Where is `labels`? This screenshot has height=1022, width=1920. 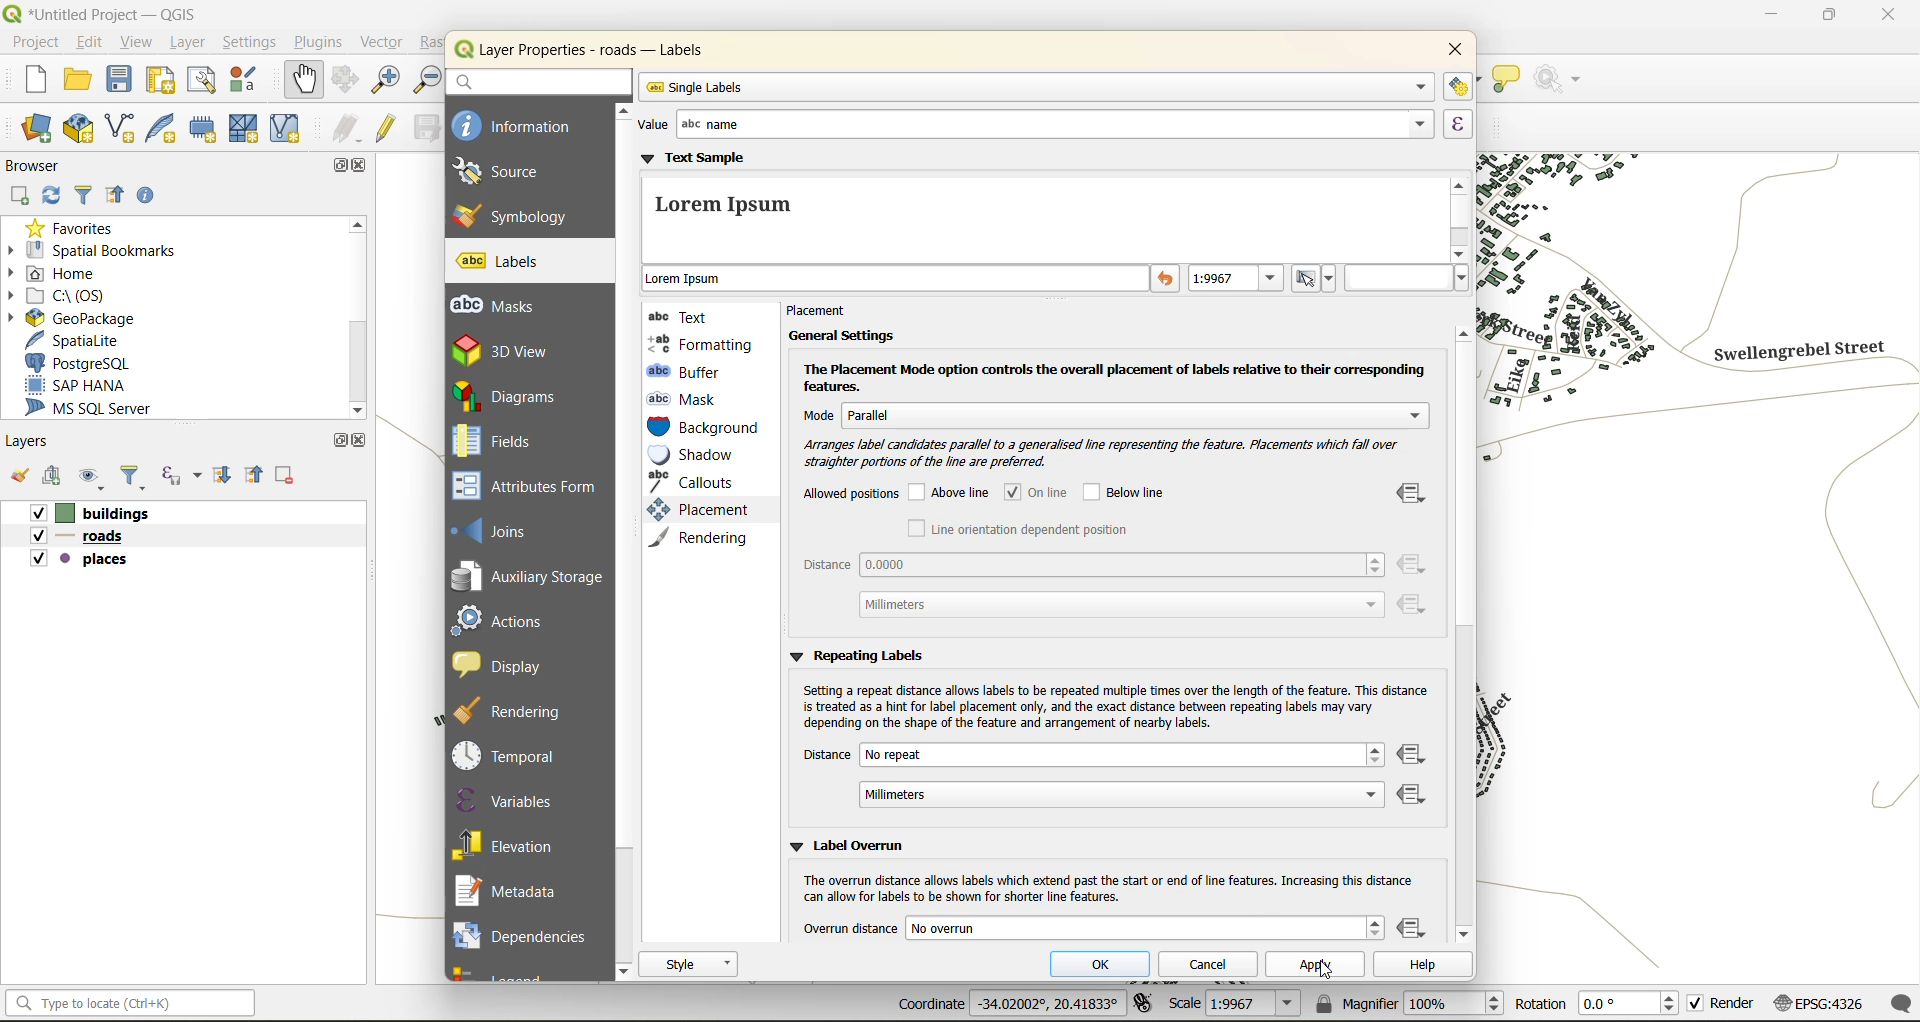
labels is located at coordinates (502, 262).